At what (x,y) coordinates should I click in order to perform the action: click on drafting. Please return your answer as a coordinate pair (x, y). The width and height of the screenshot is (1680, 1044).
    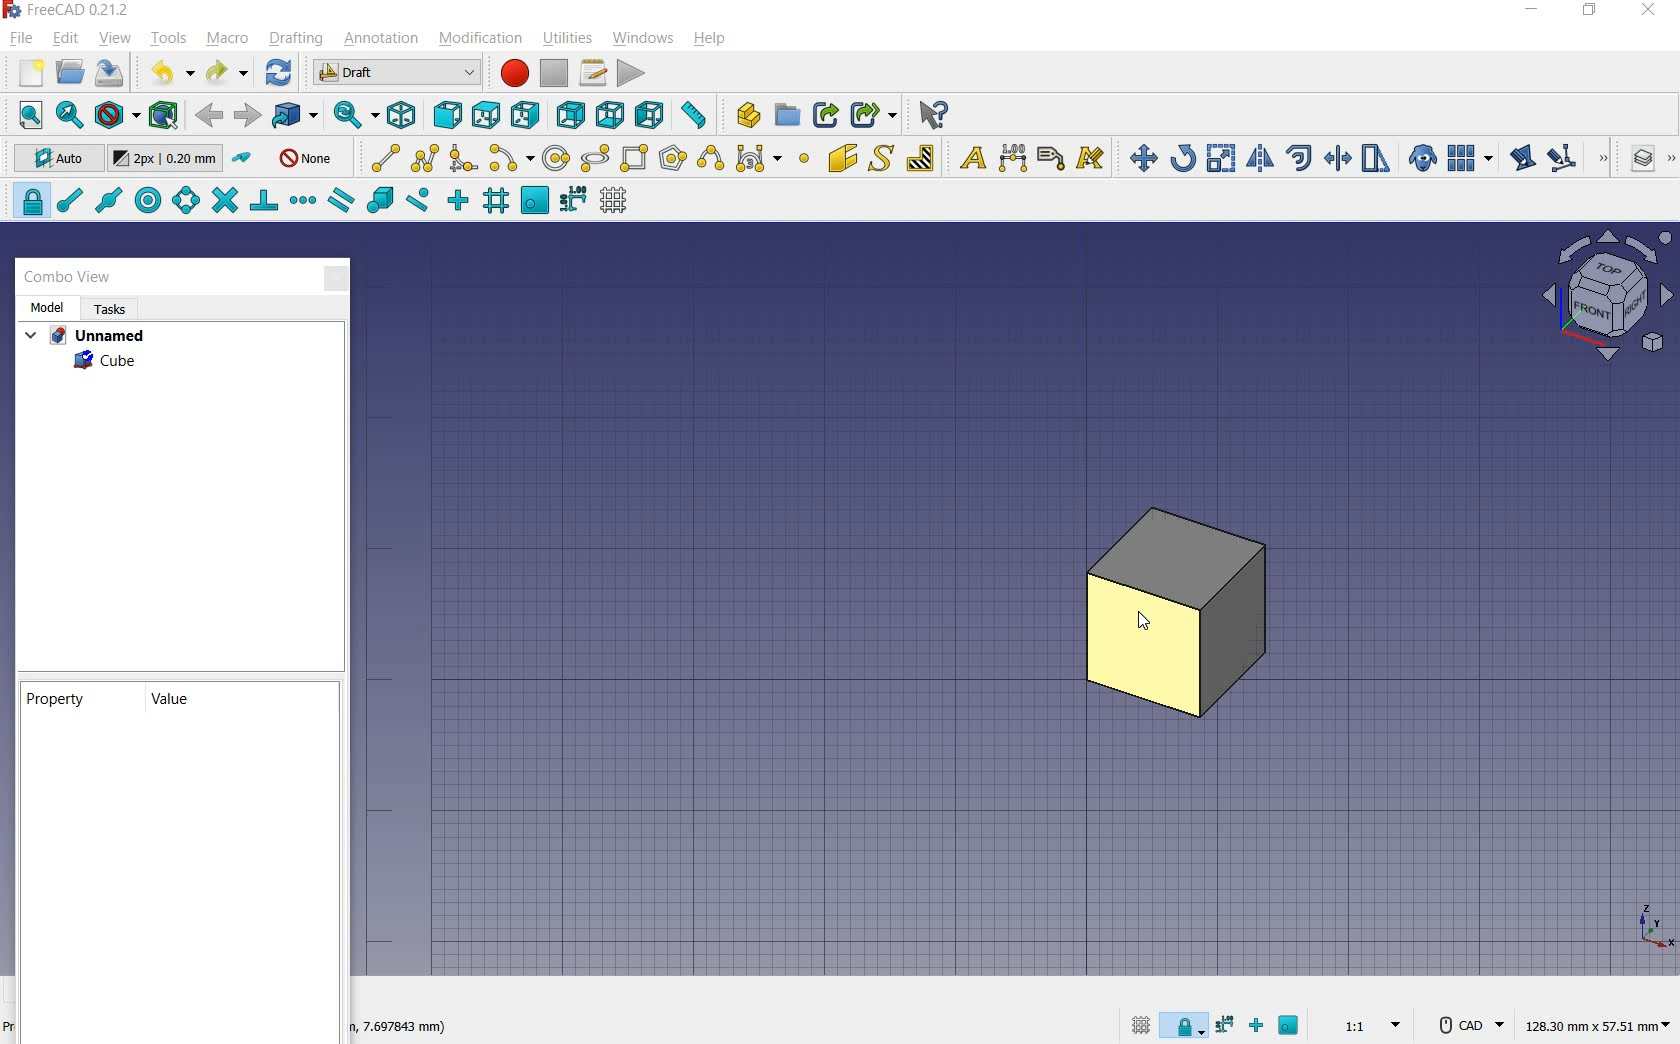
    Looking at the image, I should click on (296, 39).